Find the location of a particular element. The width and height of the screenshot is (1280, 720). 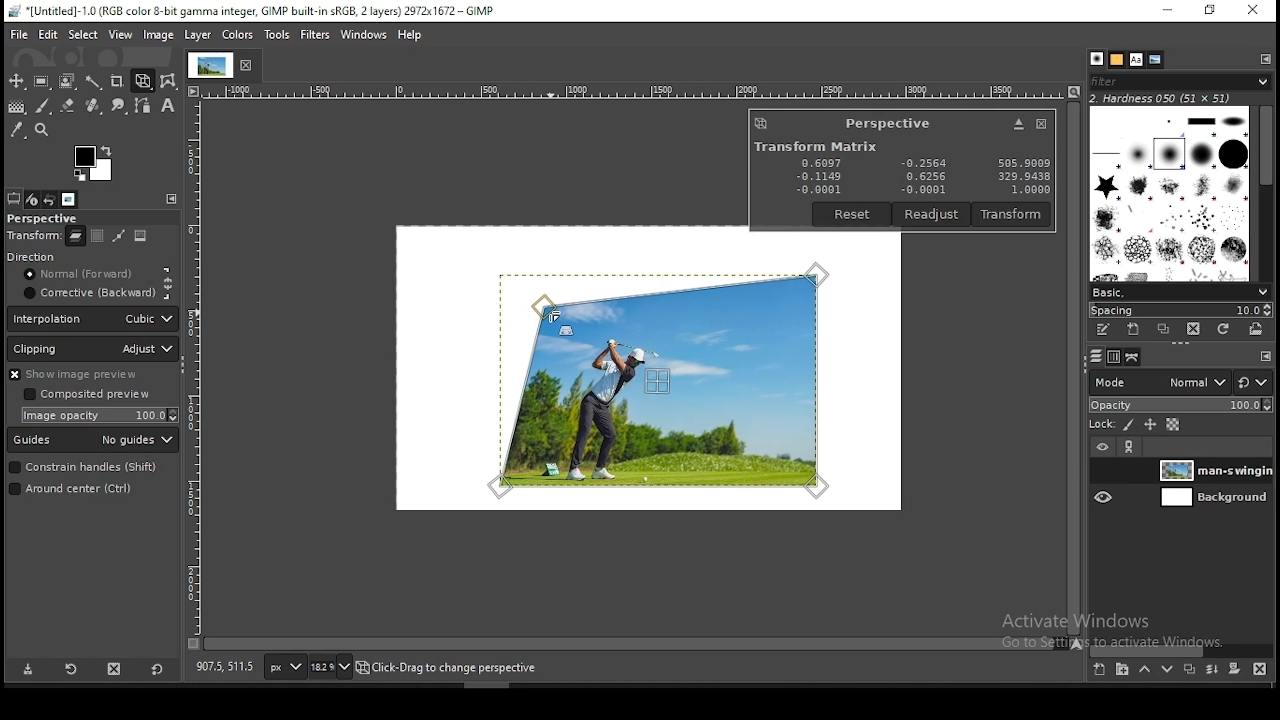

text tool is located at coordinates (168, 107).